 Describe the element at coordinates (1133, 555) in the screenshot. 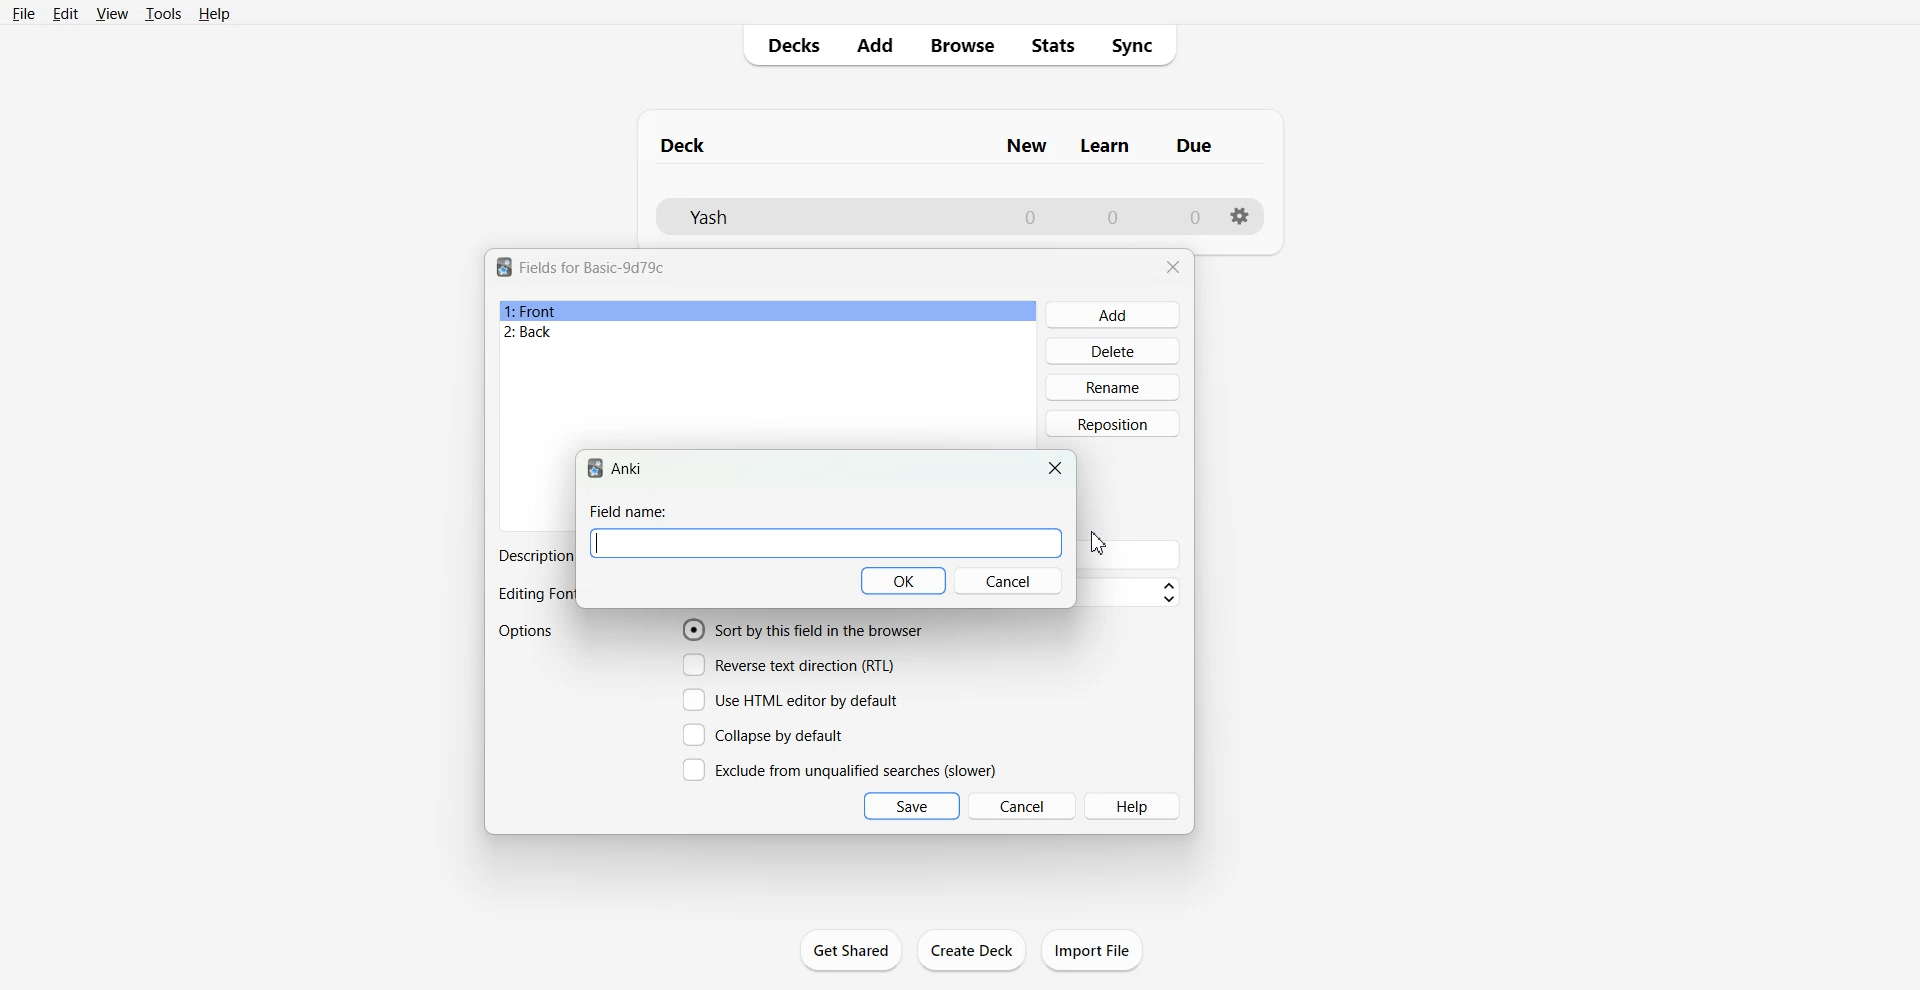

I see `Enter Description` at that location.